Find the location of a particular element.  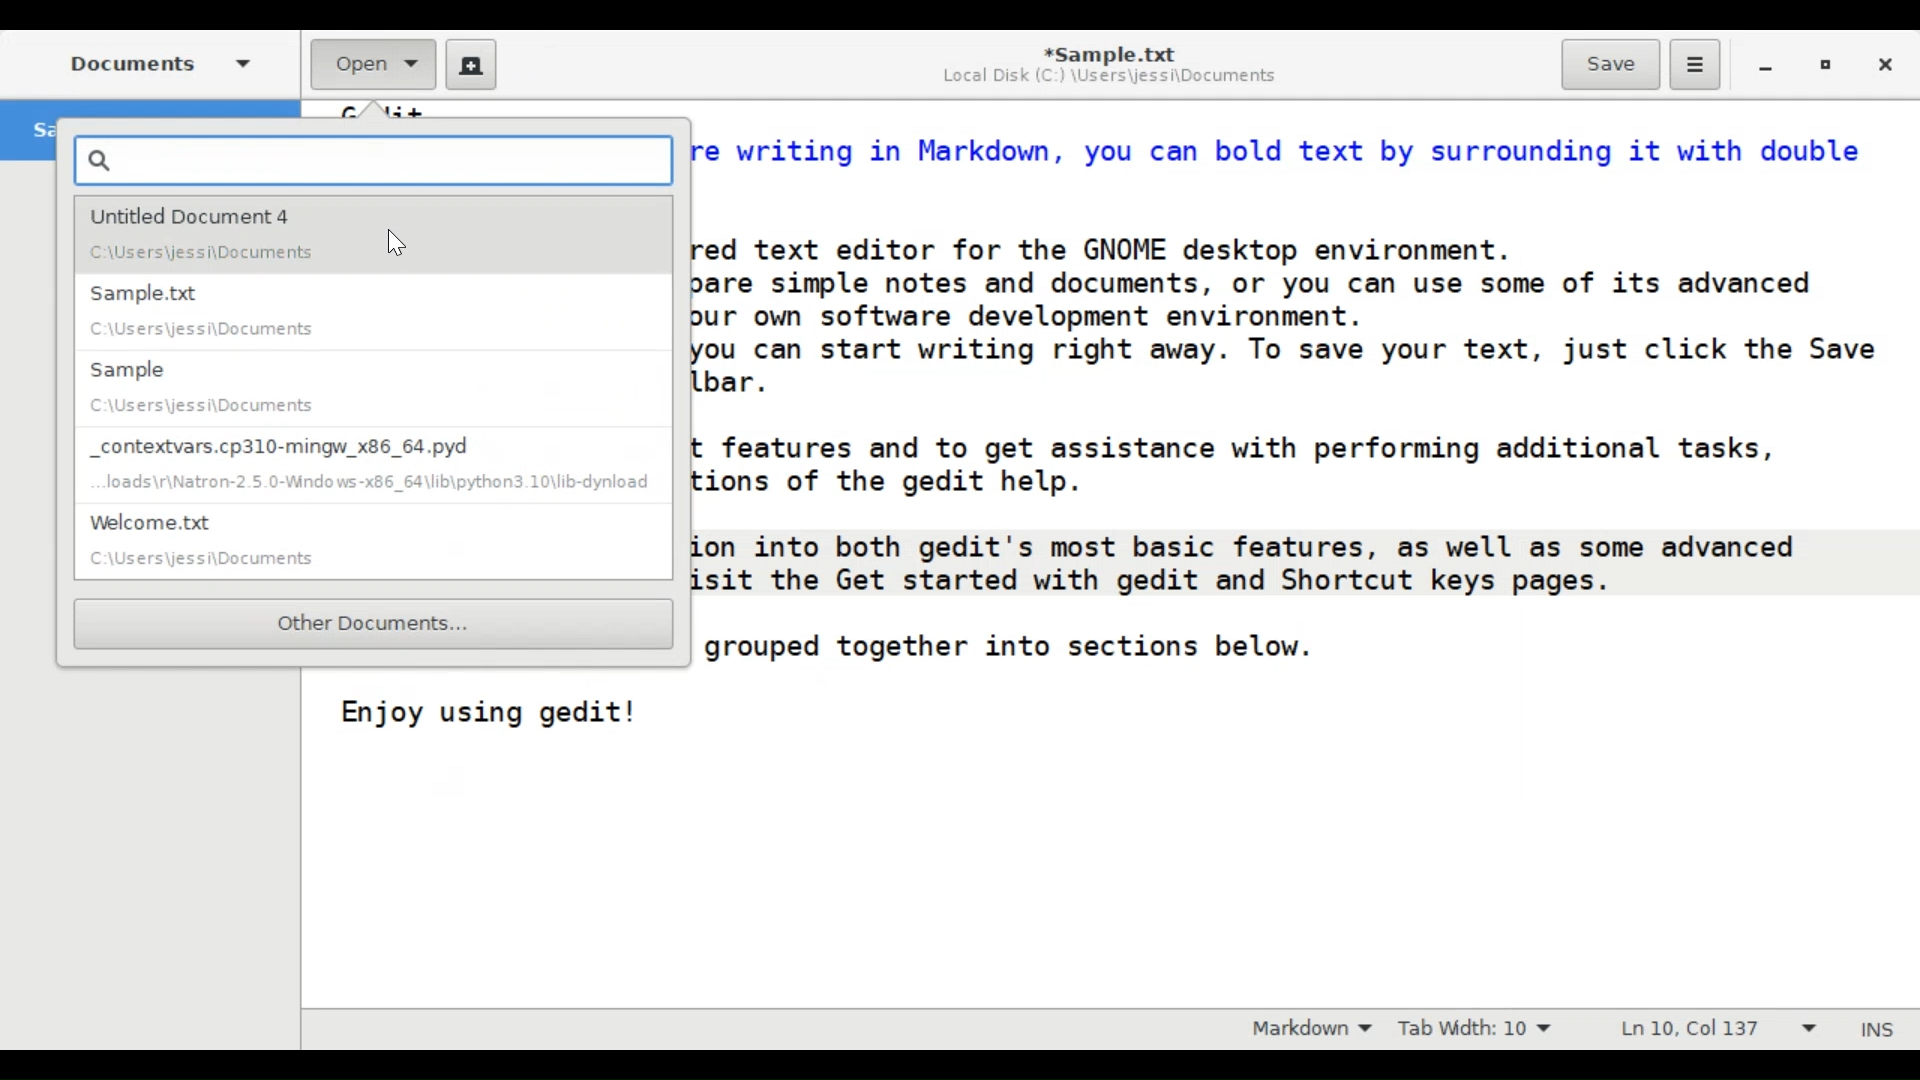

_contextvars.cp310-mingw_x86_64.pyd is located at coordinates (372, 464).